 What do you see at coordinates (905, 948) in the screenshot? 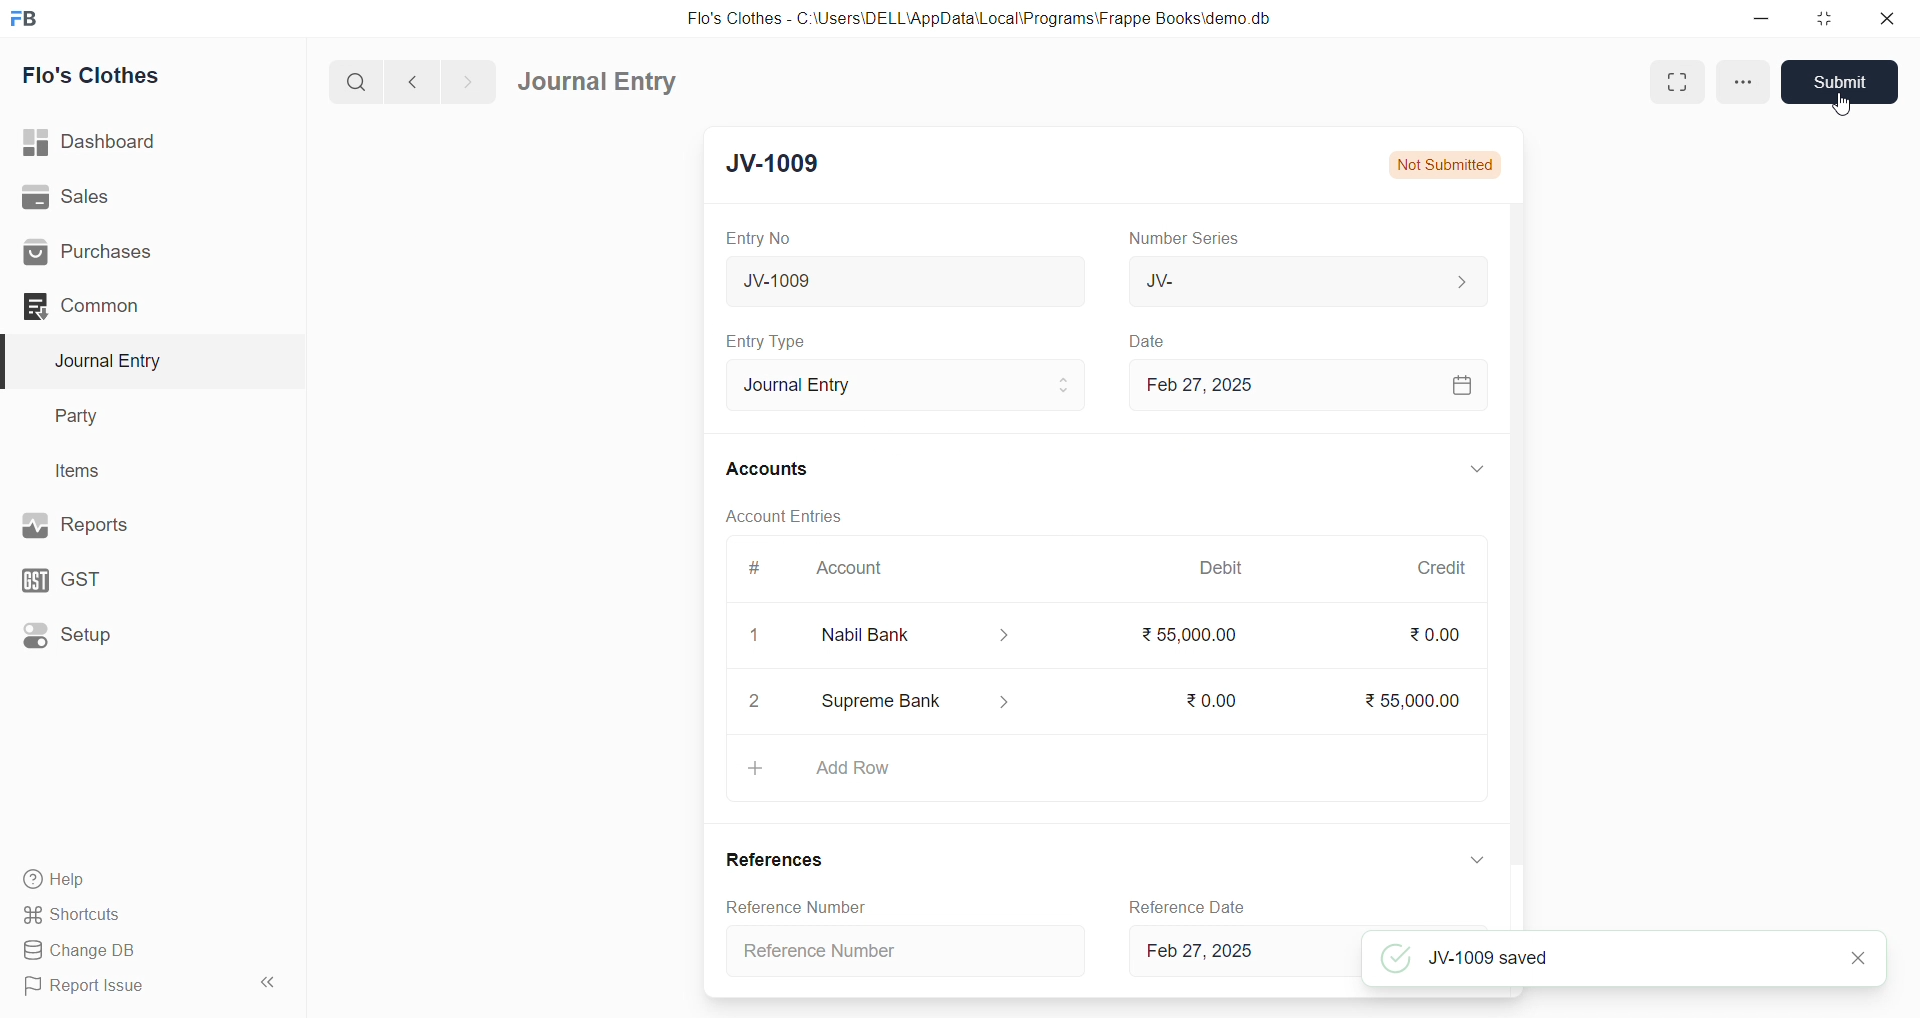
I see `Reference Number` at bounding box center [905, 948].